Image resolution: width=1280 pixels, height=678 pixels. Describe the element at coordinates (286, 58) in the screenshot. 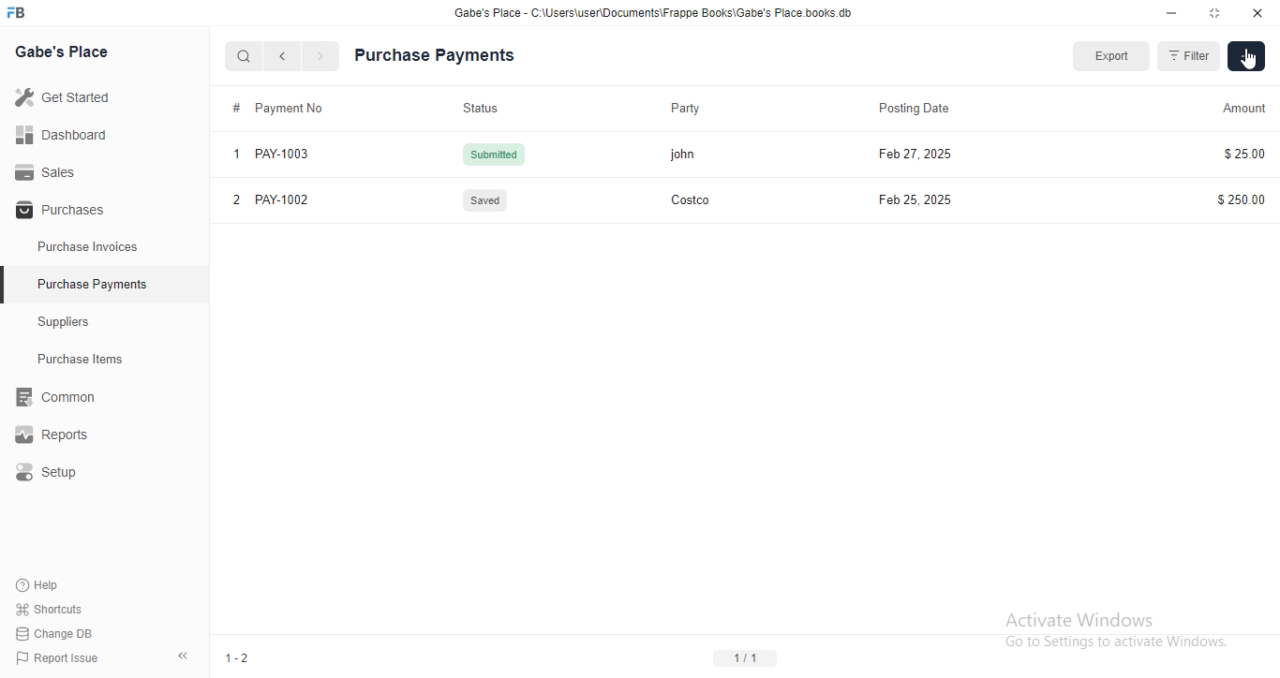

I see `navigate backward` at that location.